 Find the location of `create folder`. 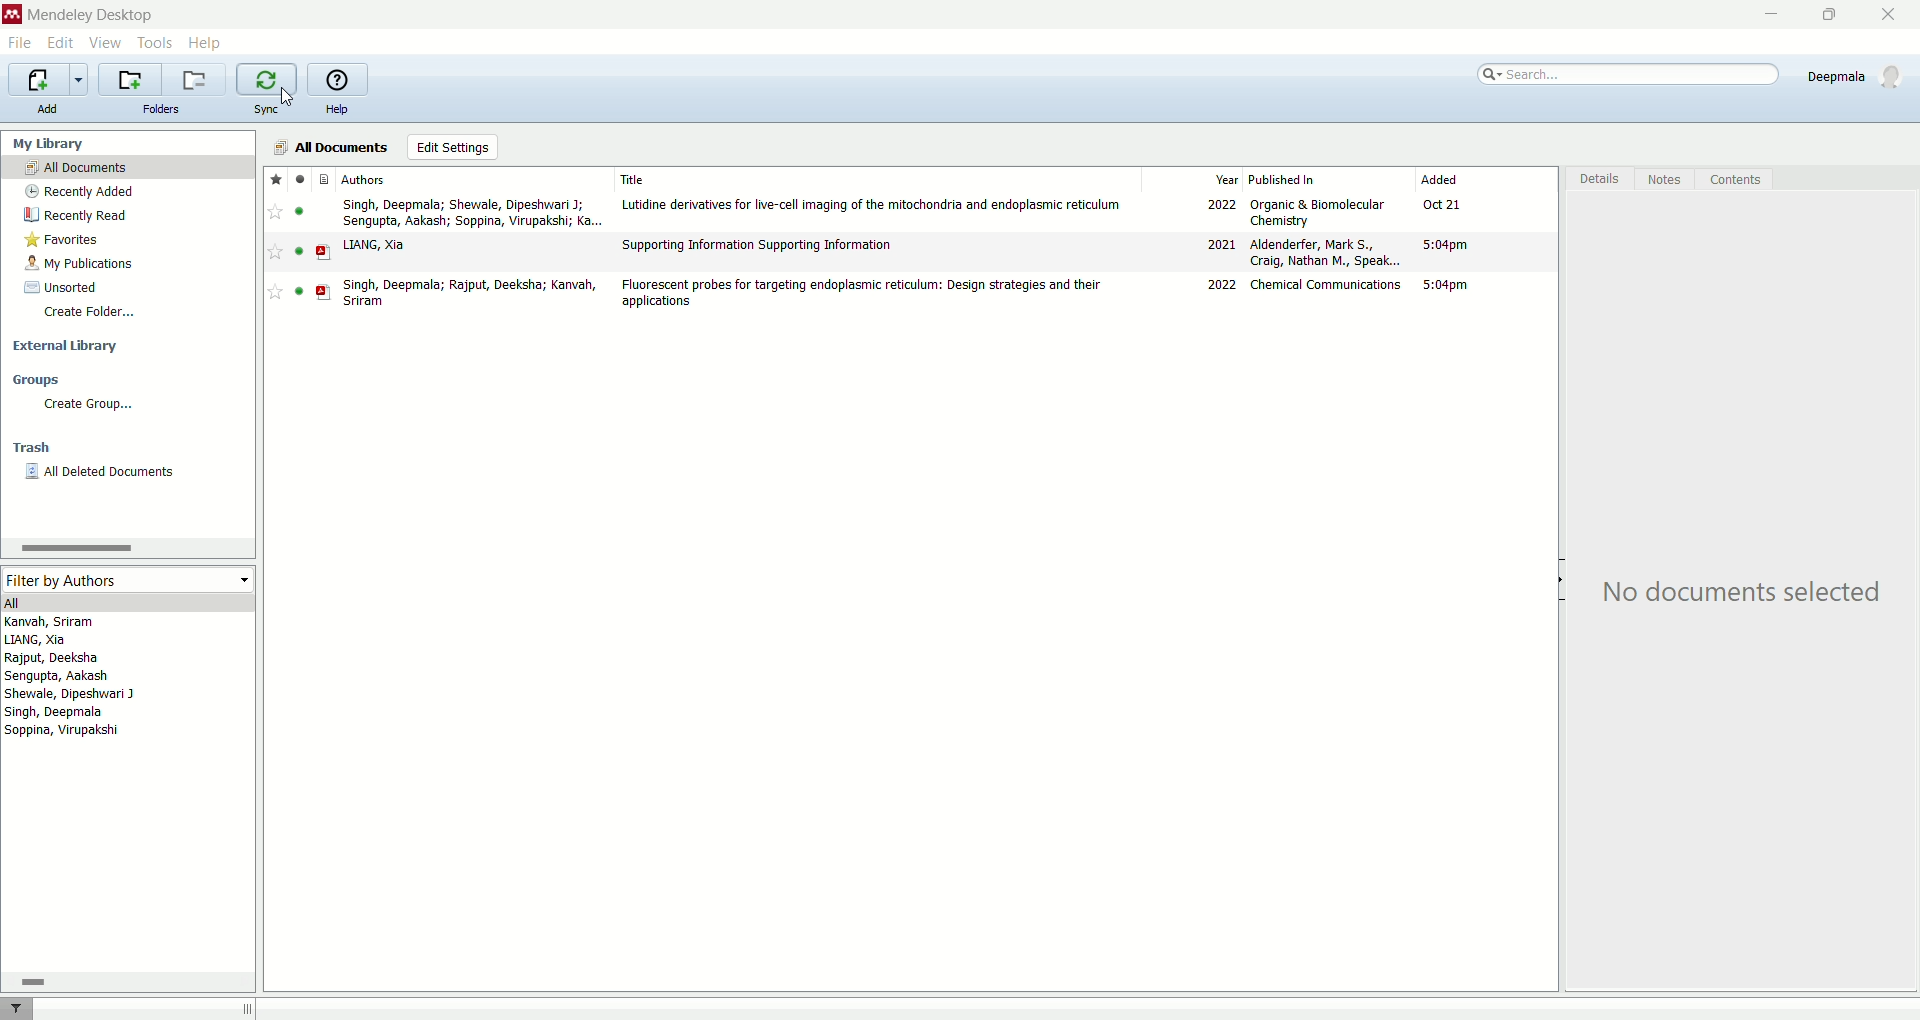

create folder is located at coordinates (90, 311).